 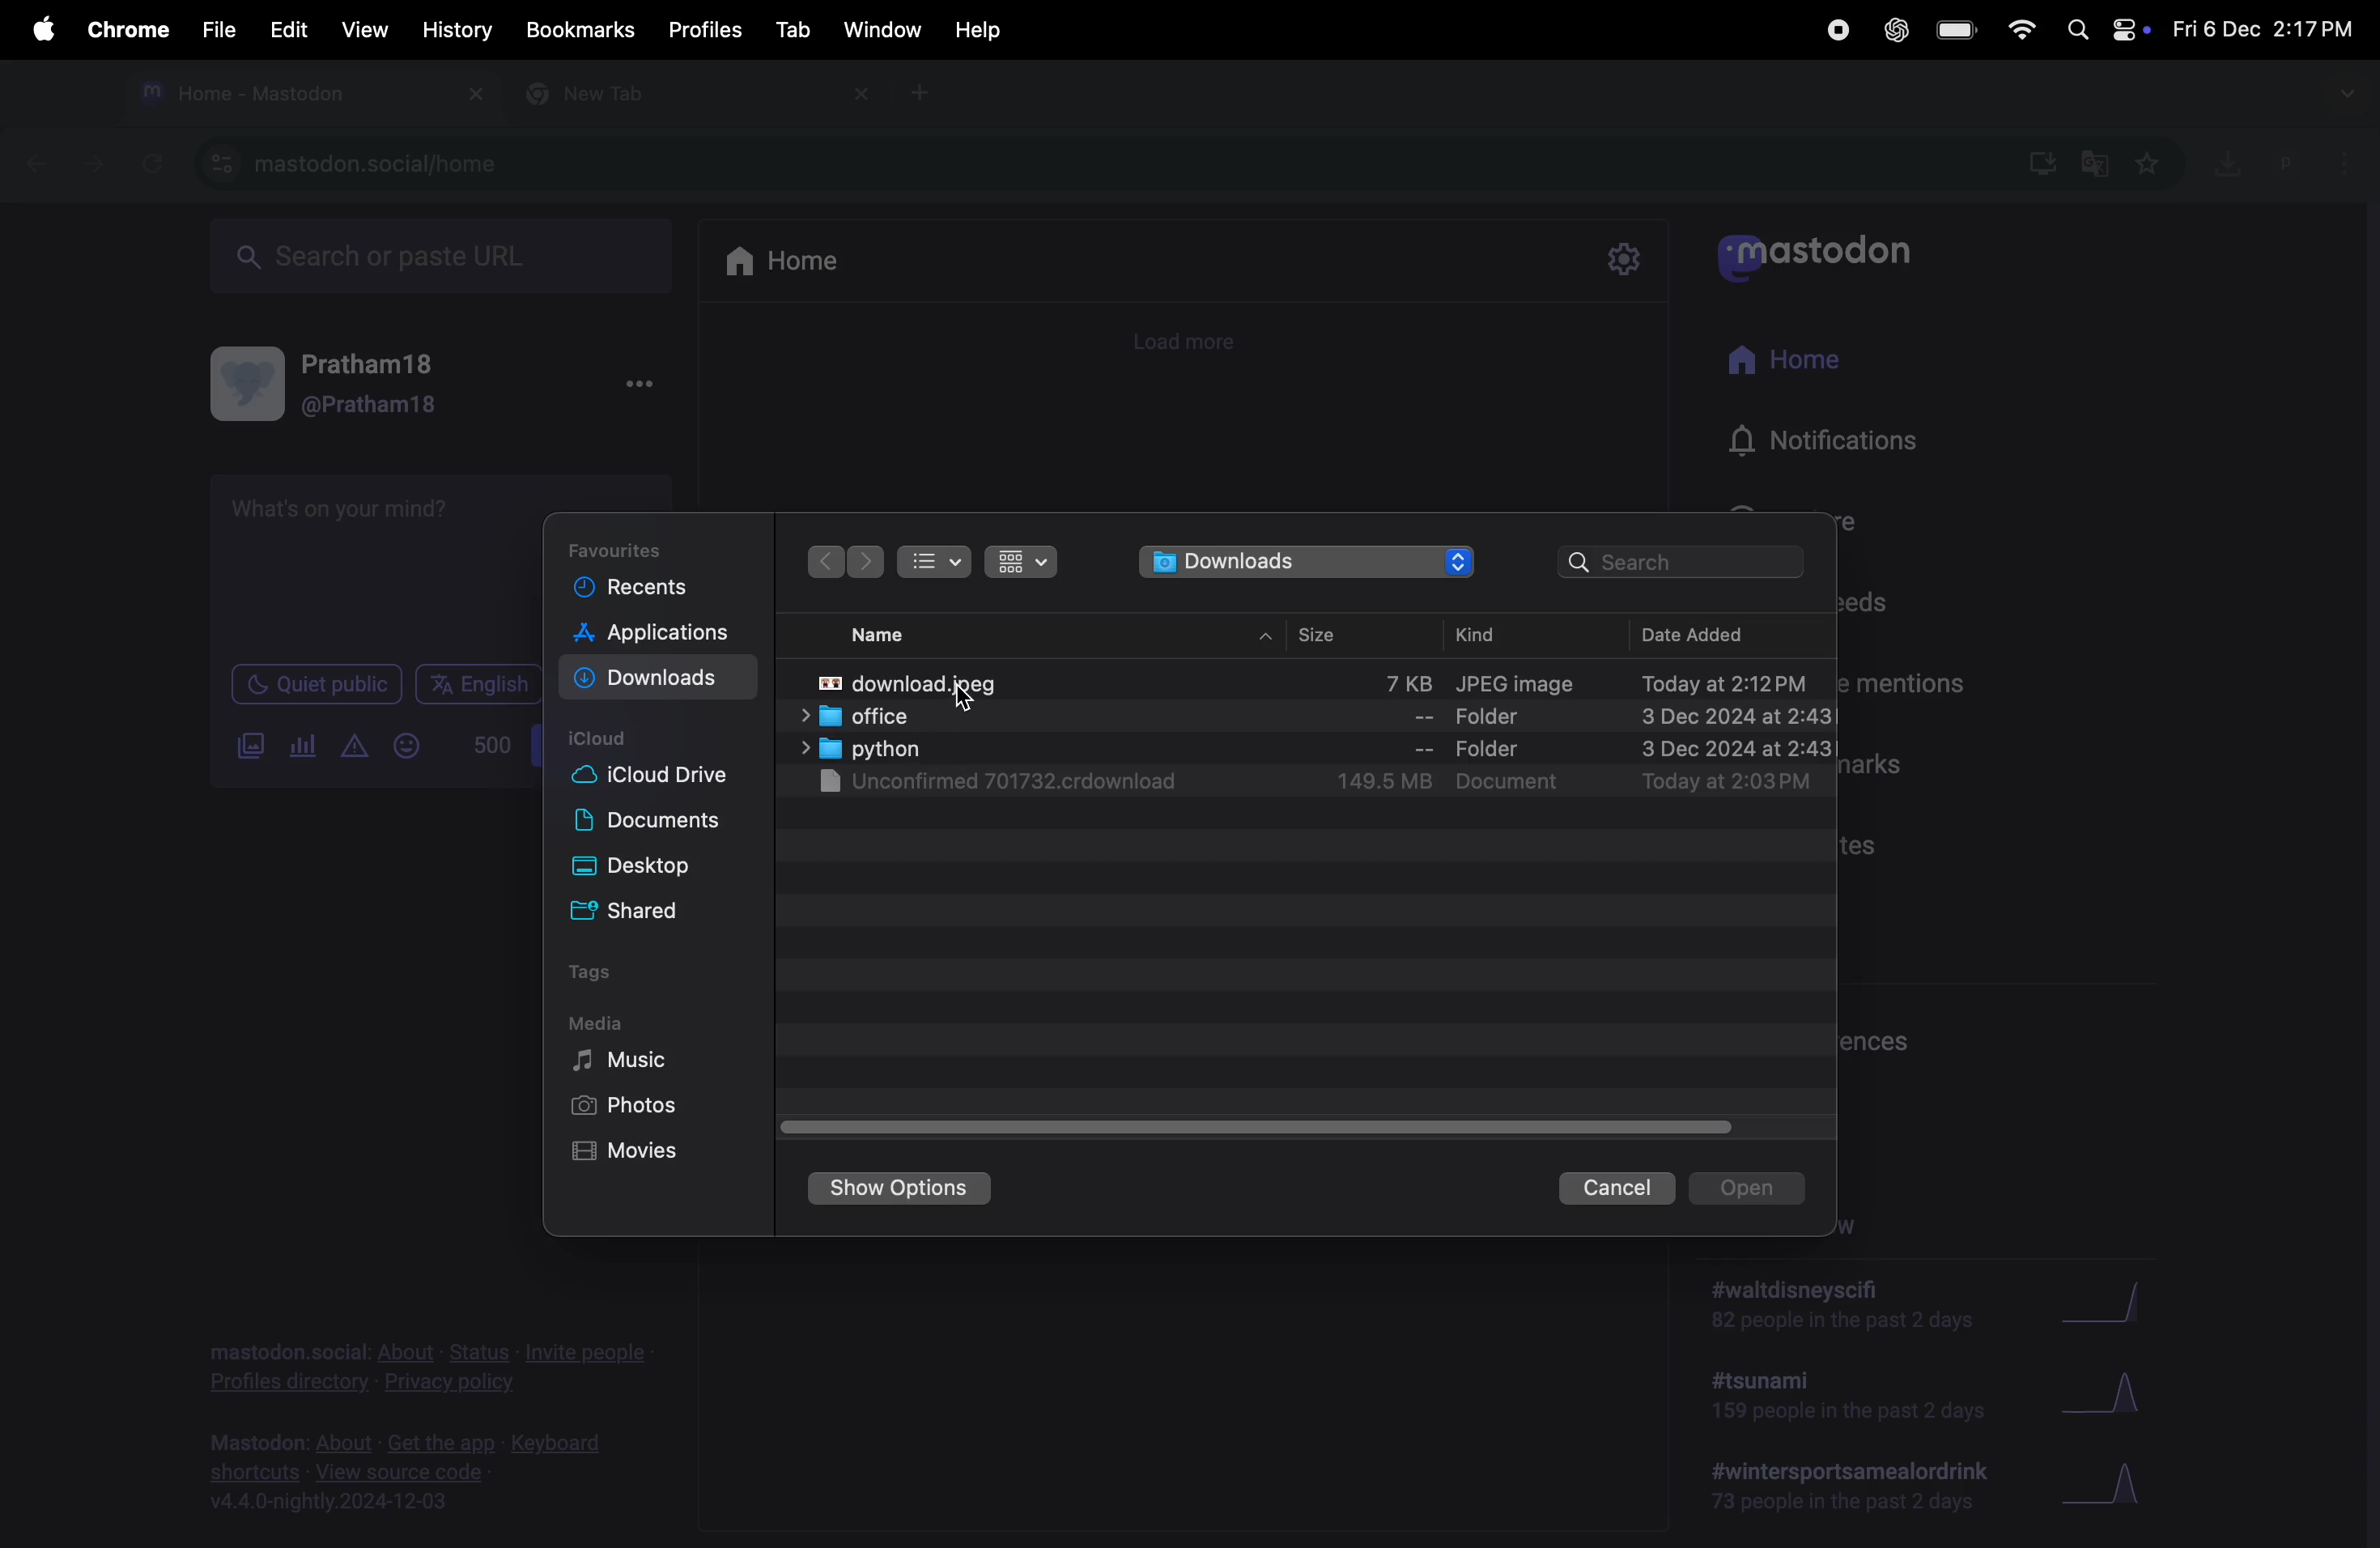 I want to click on opens, so click(x=1751, y=1188).